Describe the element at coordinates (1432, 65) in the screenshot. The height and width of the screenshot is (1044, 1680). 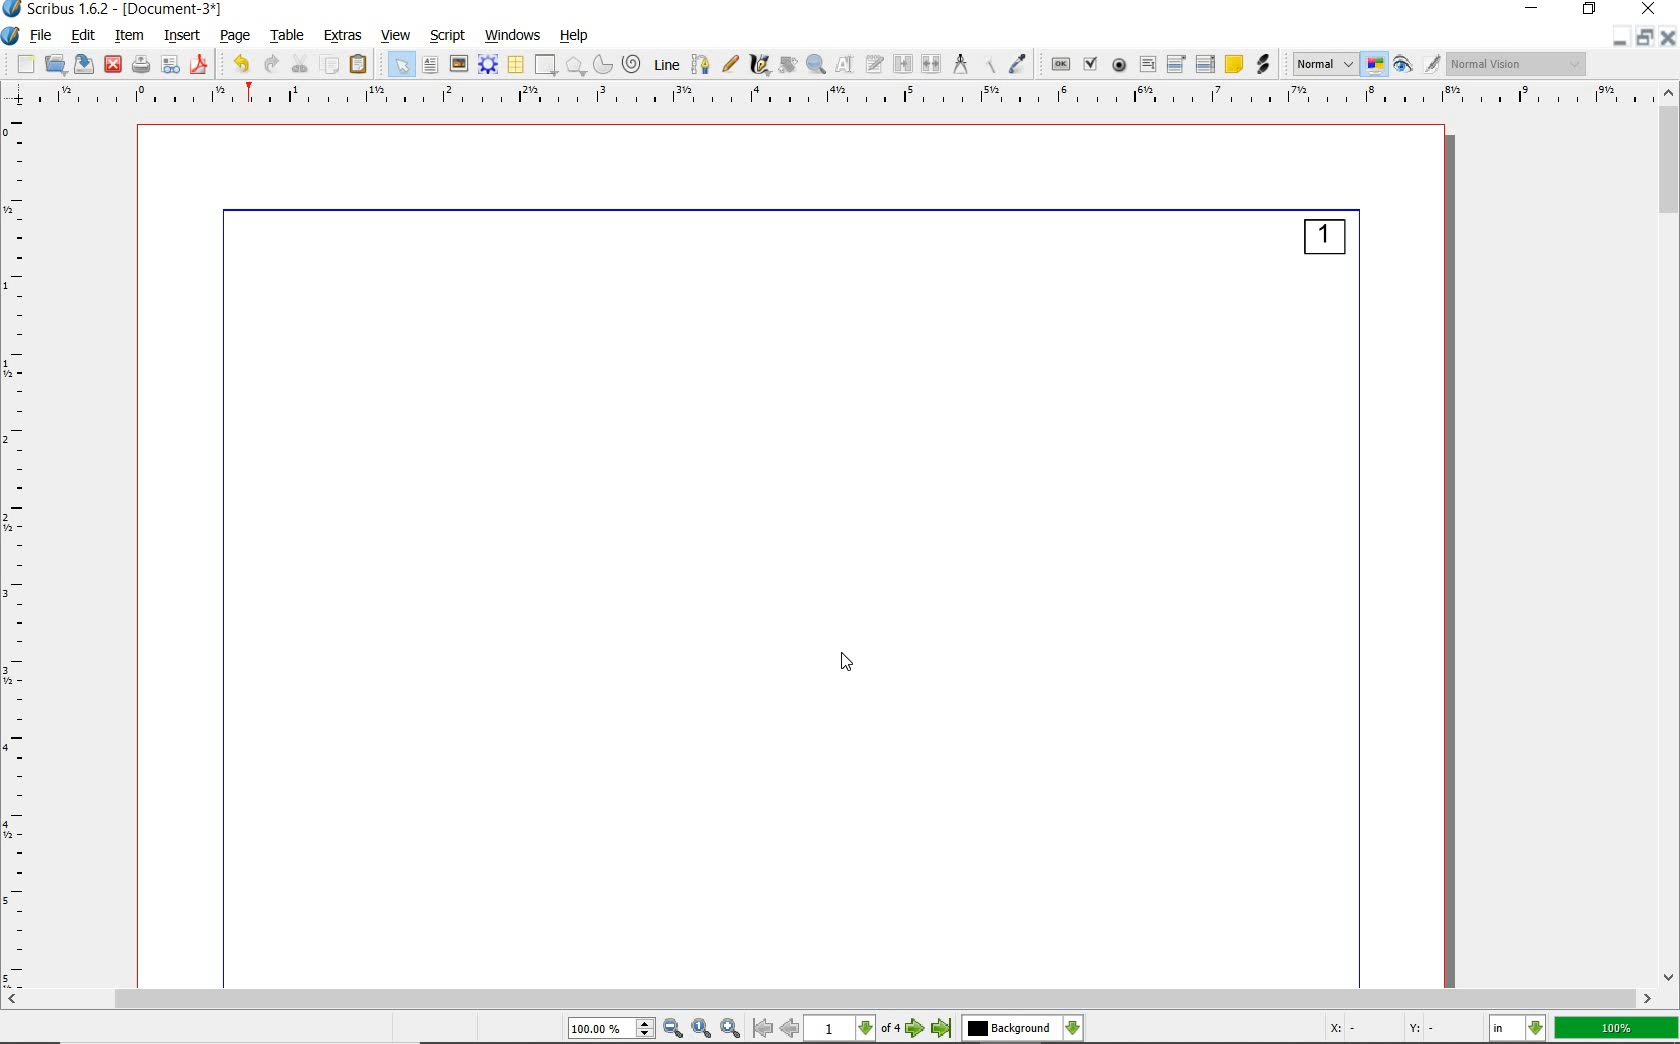
I see `Edit in preview mode` at that location.